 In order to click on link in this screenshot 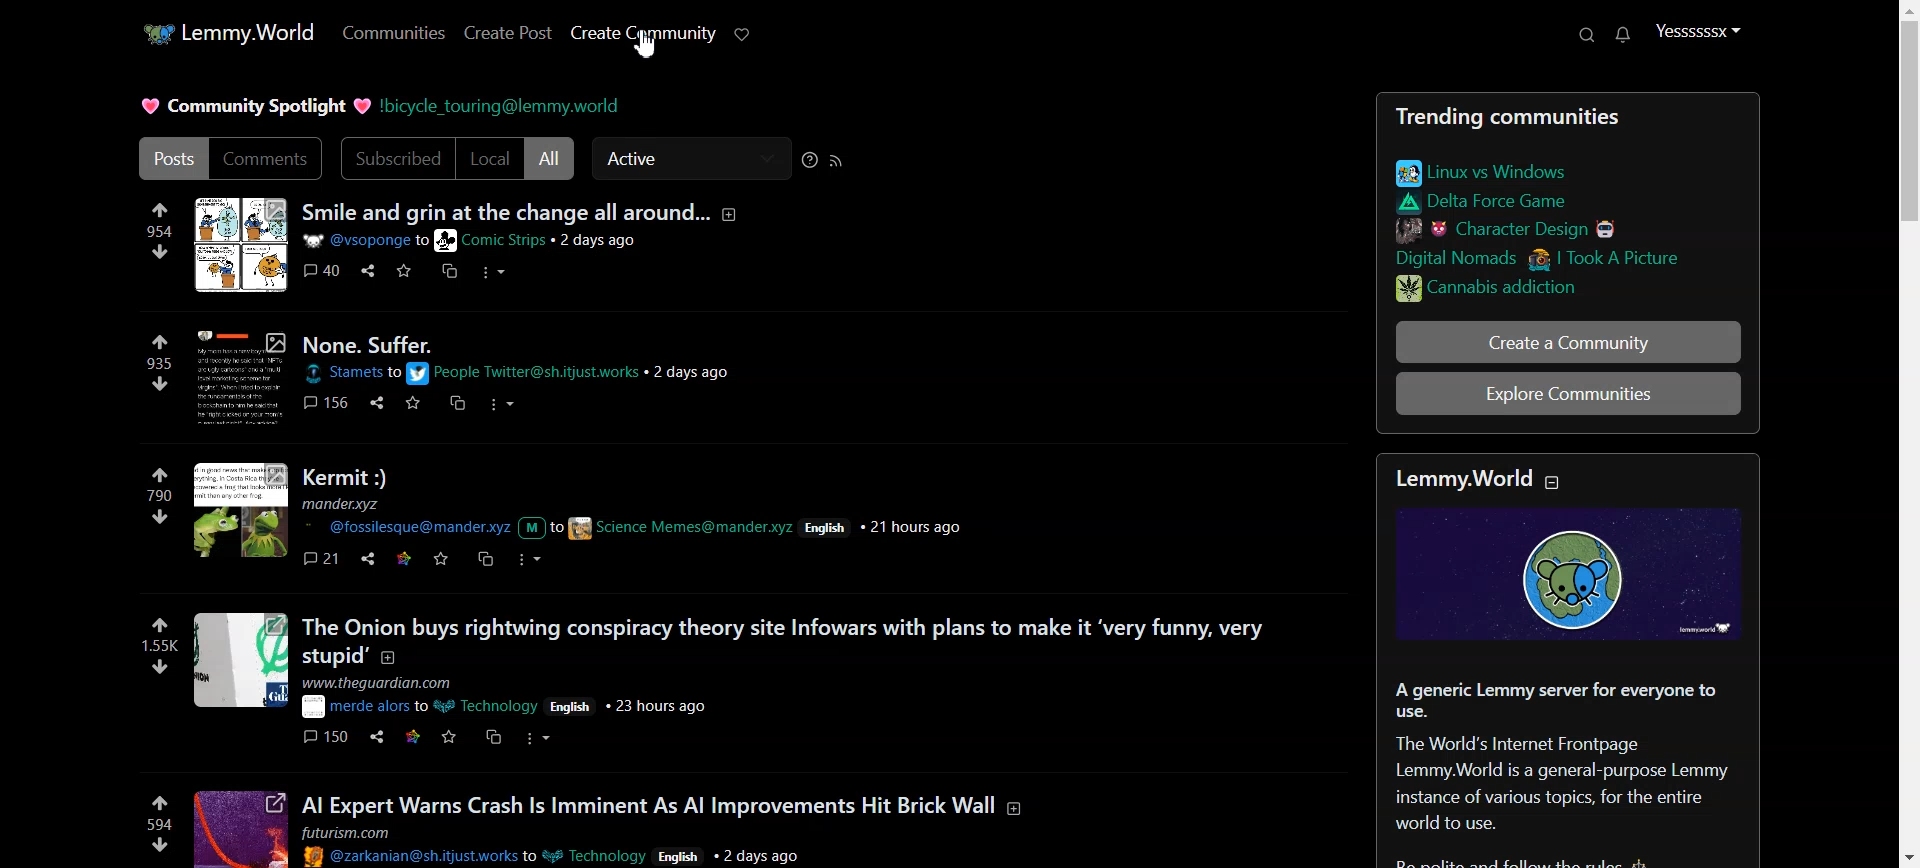, I will do `click(1563, 291)`.